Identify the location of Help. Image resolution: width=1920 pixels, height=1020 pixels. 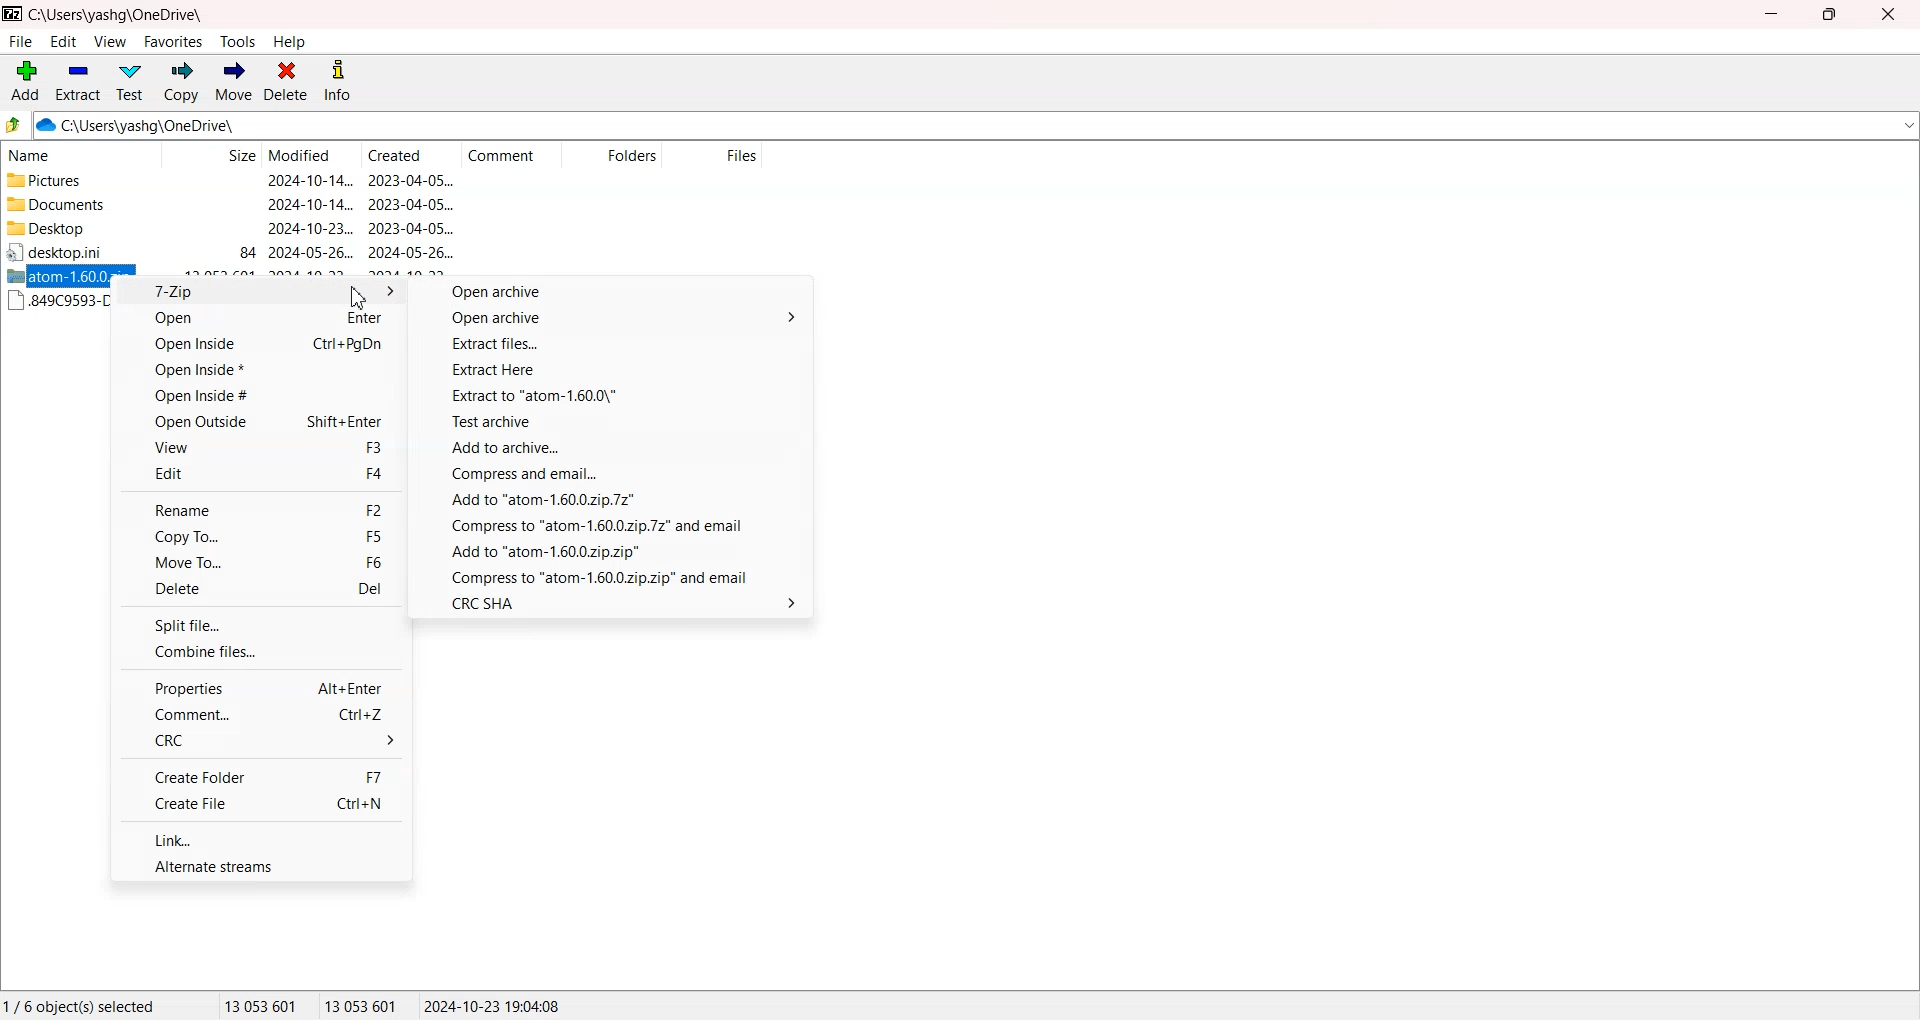
(289, 42).